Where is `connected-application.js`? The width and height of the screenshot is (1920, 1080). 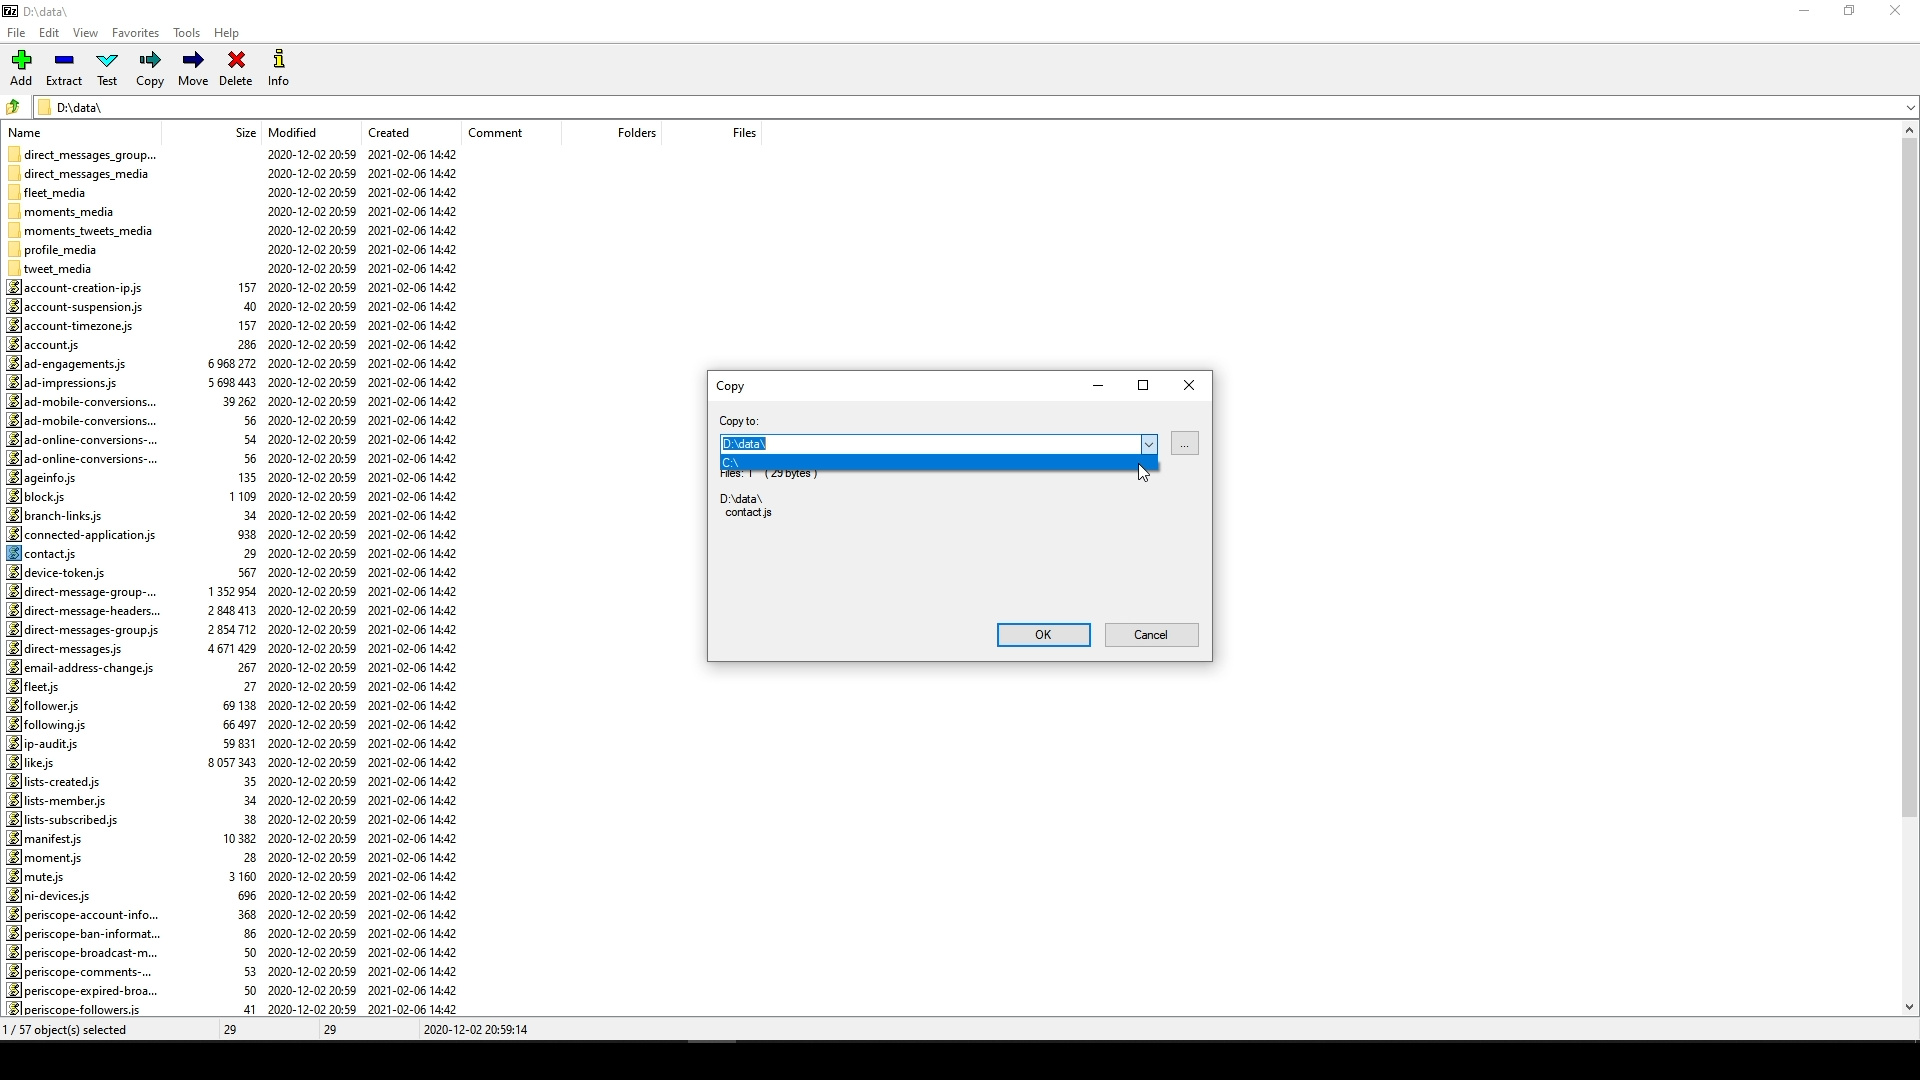 connected-application.js is located at coordinates (80, 535).